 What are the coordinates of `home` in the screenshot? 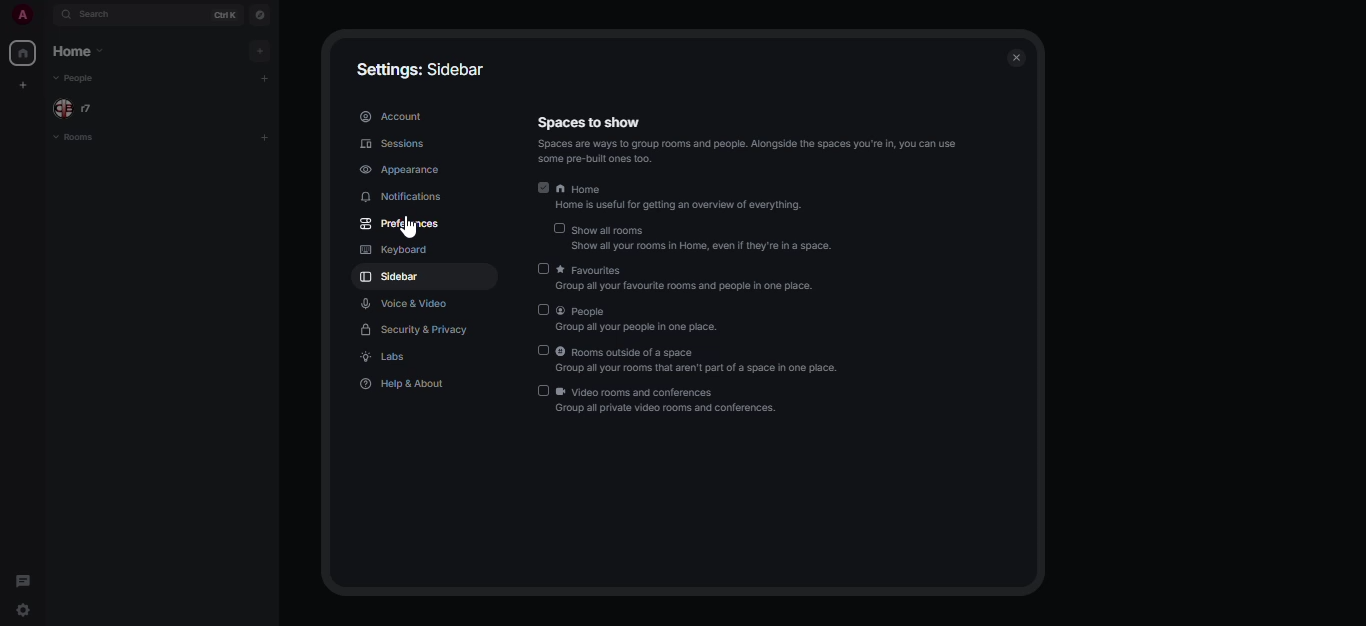 It's located at (78, 51).